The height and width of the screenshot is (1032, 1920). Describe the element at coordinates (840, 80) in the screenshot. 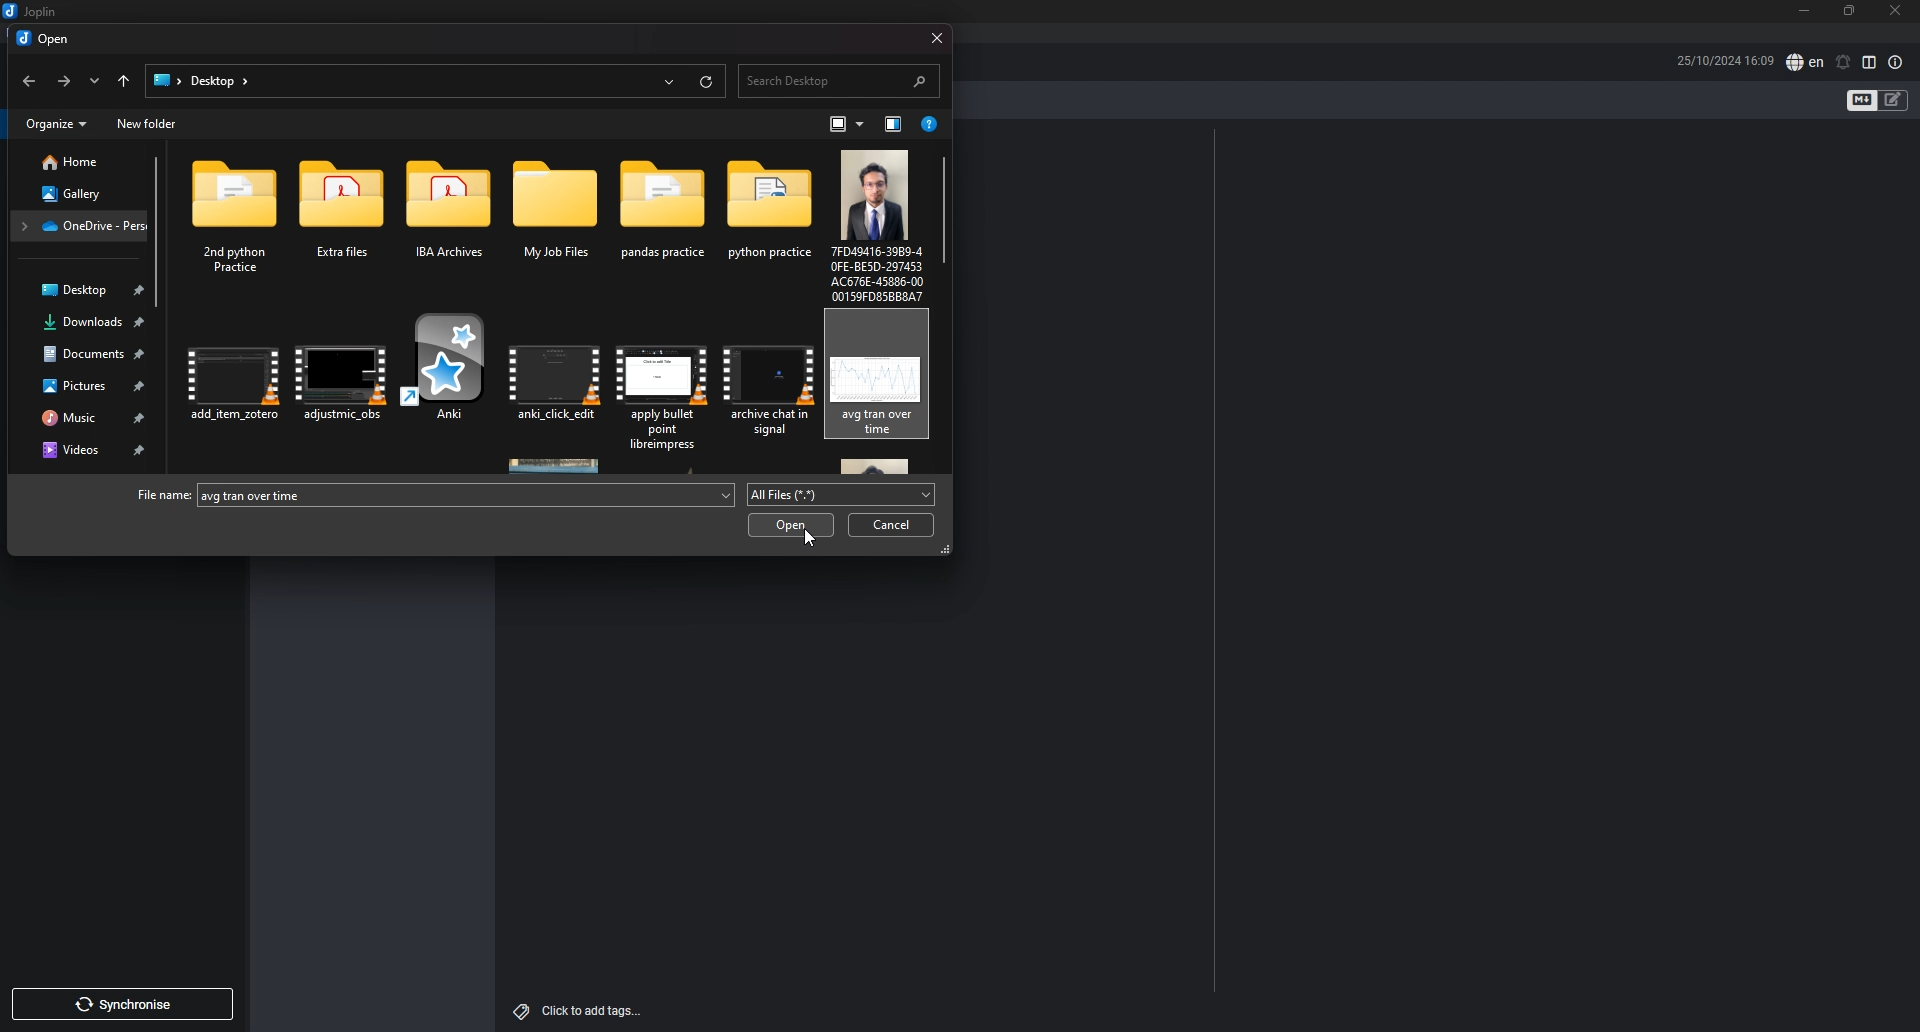

I see `search desktop` at that location.